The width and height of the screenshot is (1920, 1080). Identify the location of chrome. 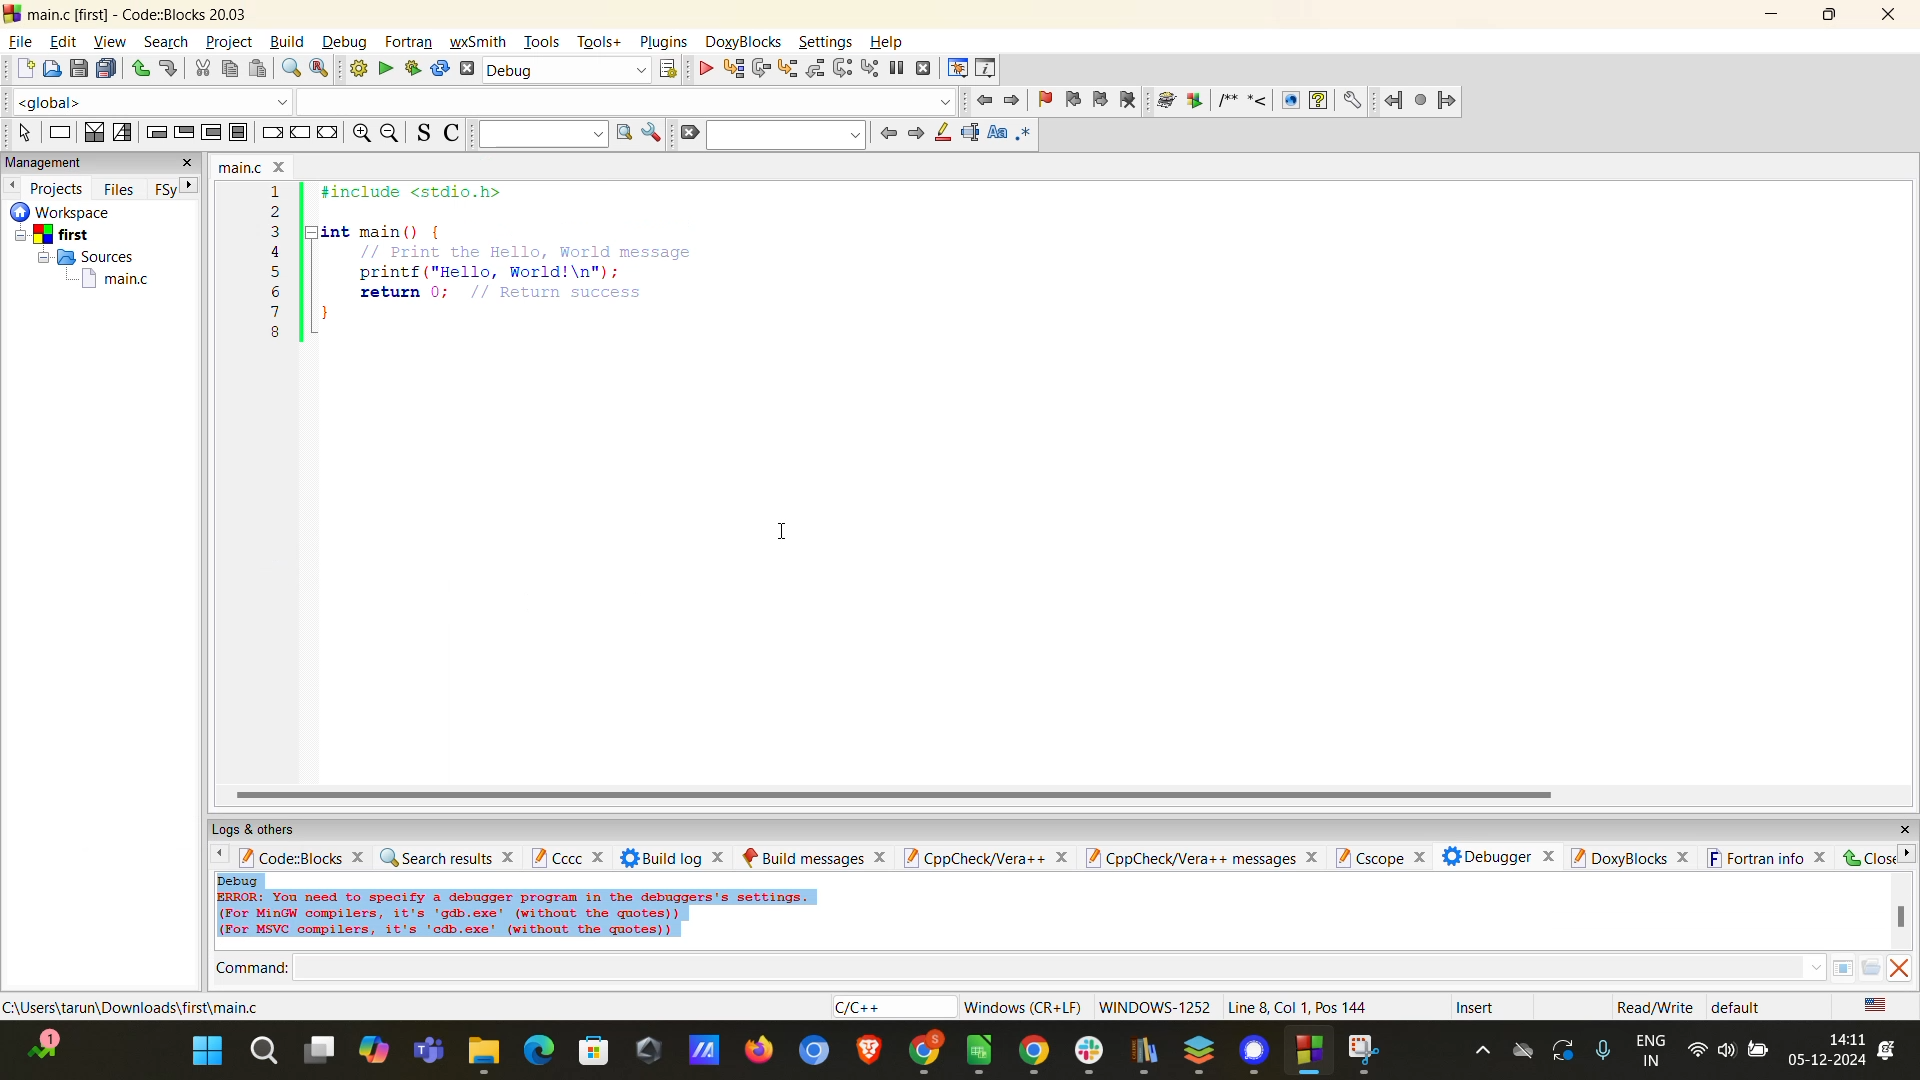
(931, 1050).